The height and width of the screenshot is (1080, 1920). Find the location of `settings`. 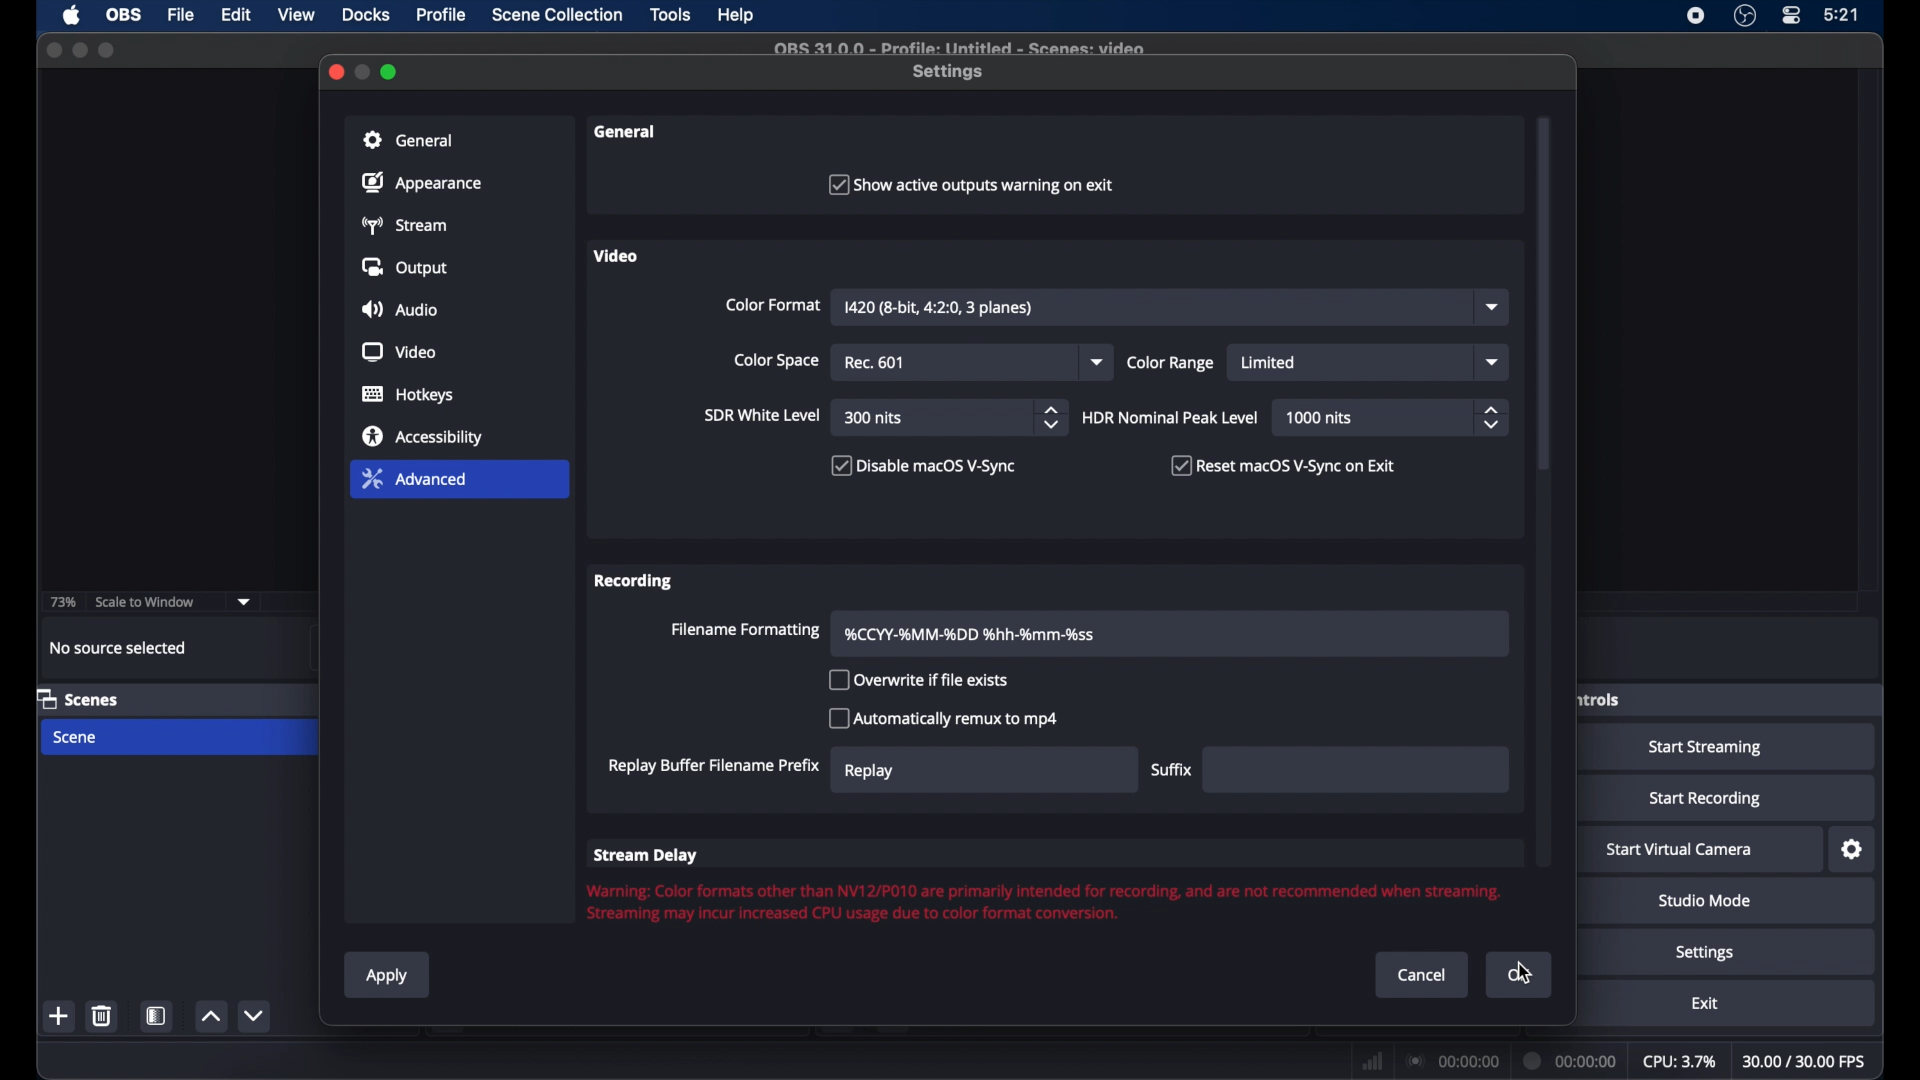

settings is located at coordinates (947, 72).